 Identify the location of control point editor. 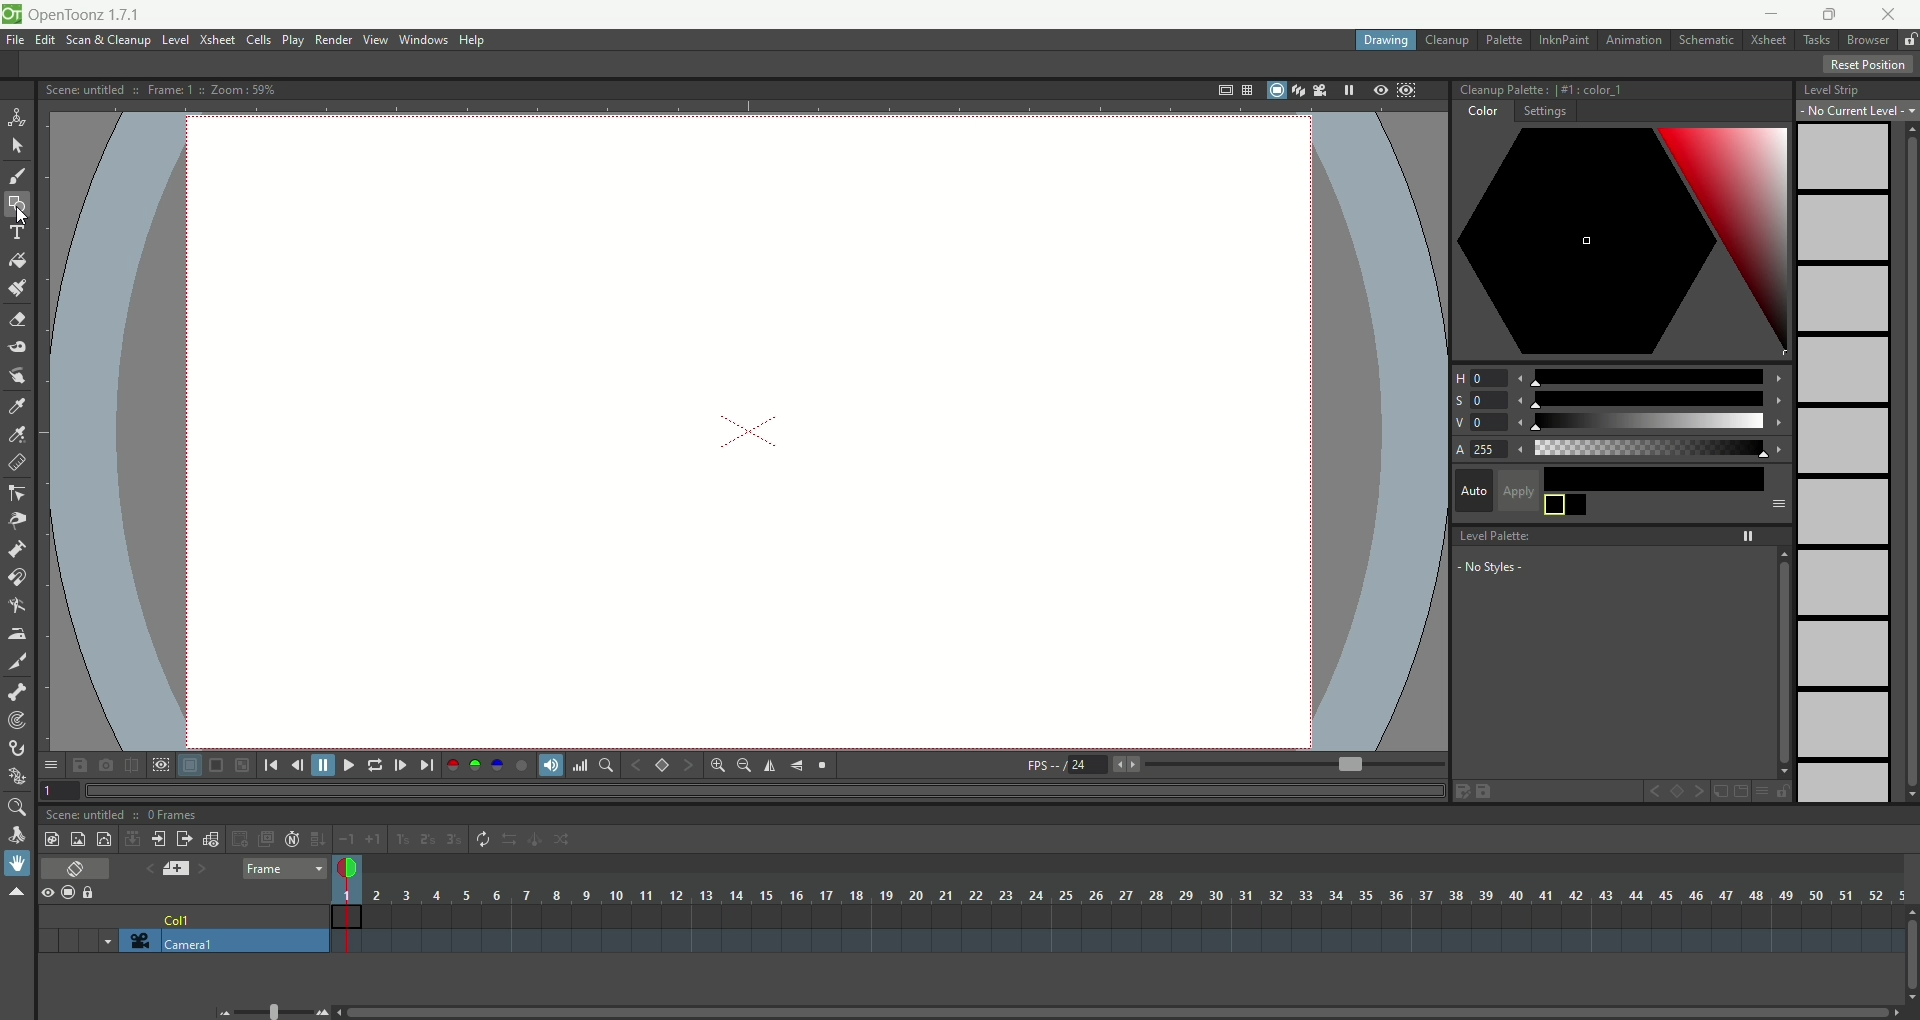
(18, 495).